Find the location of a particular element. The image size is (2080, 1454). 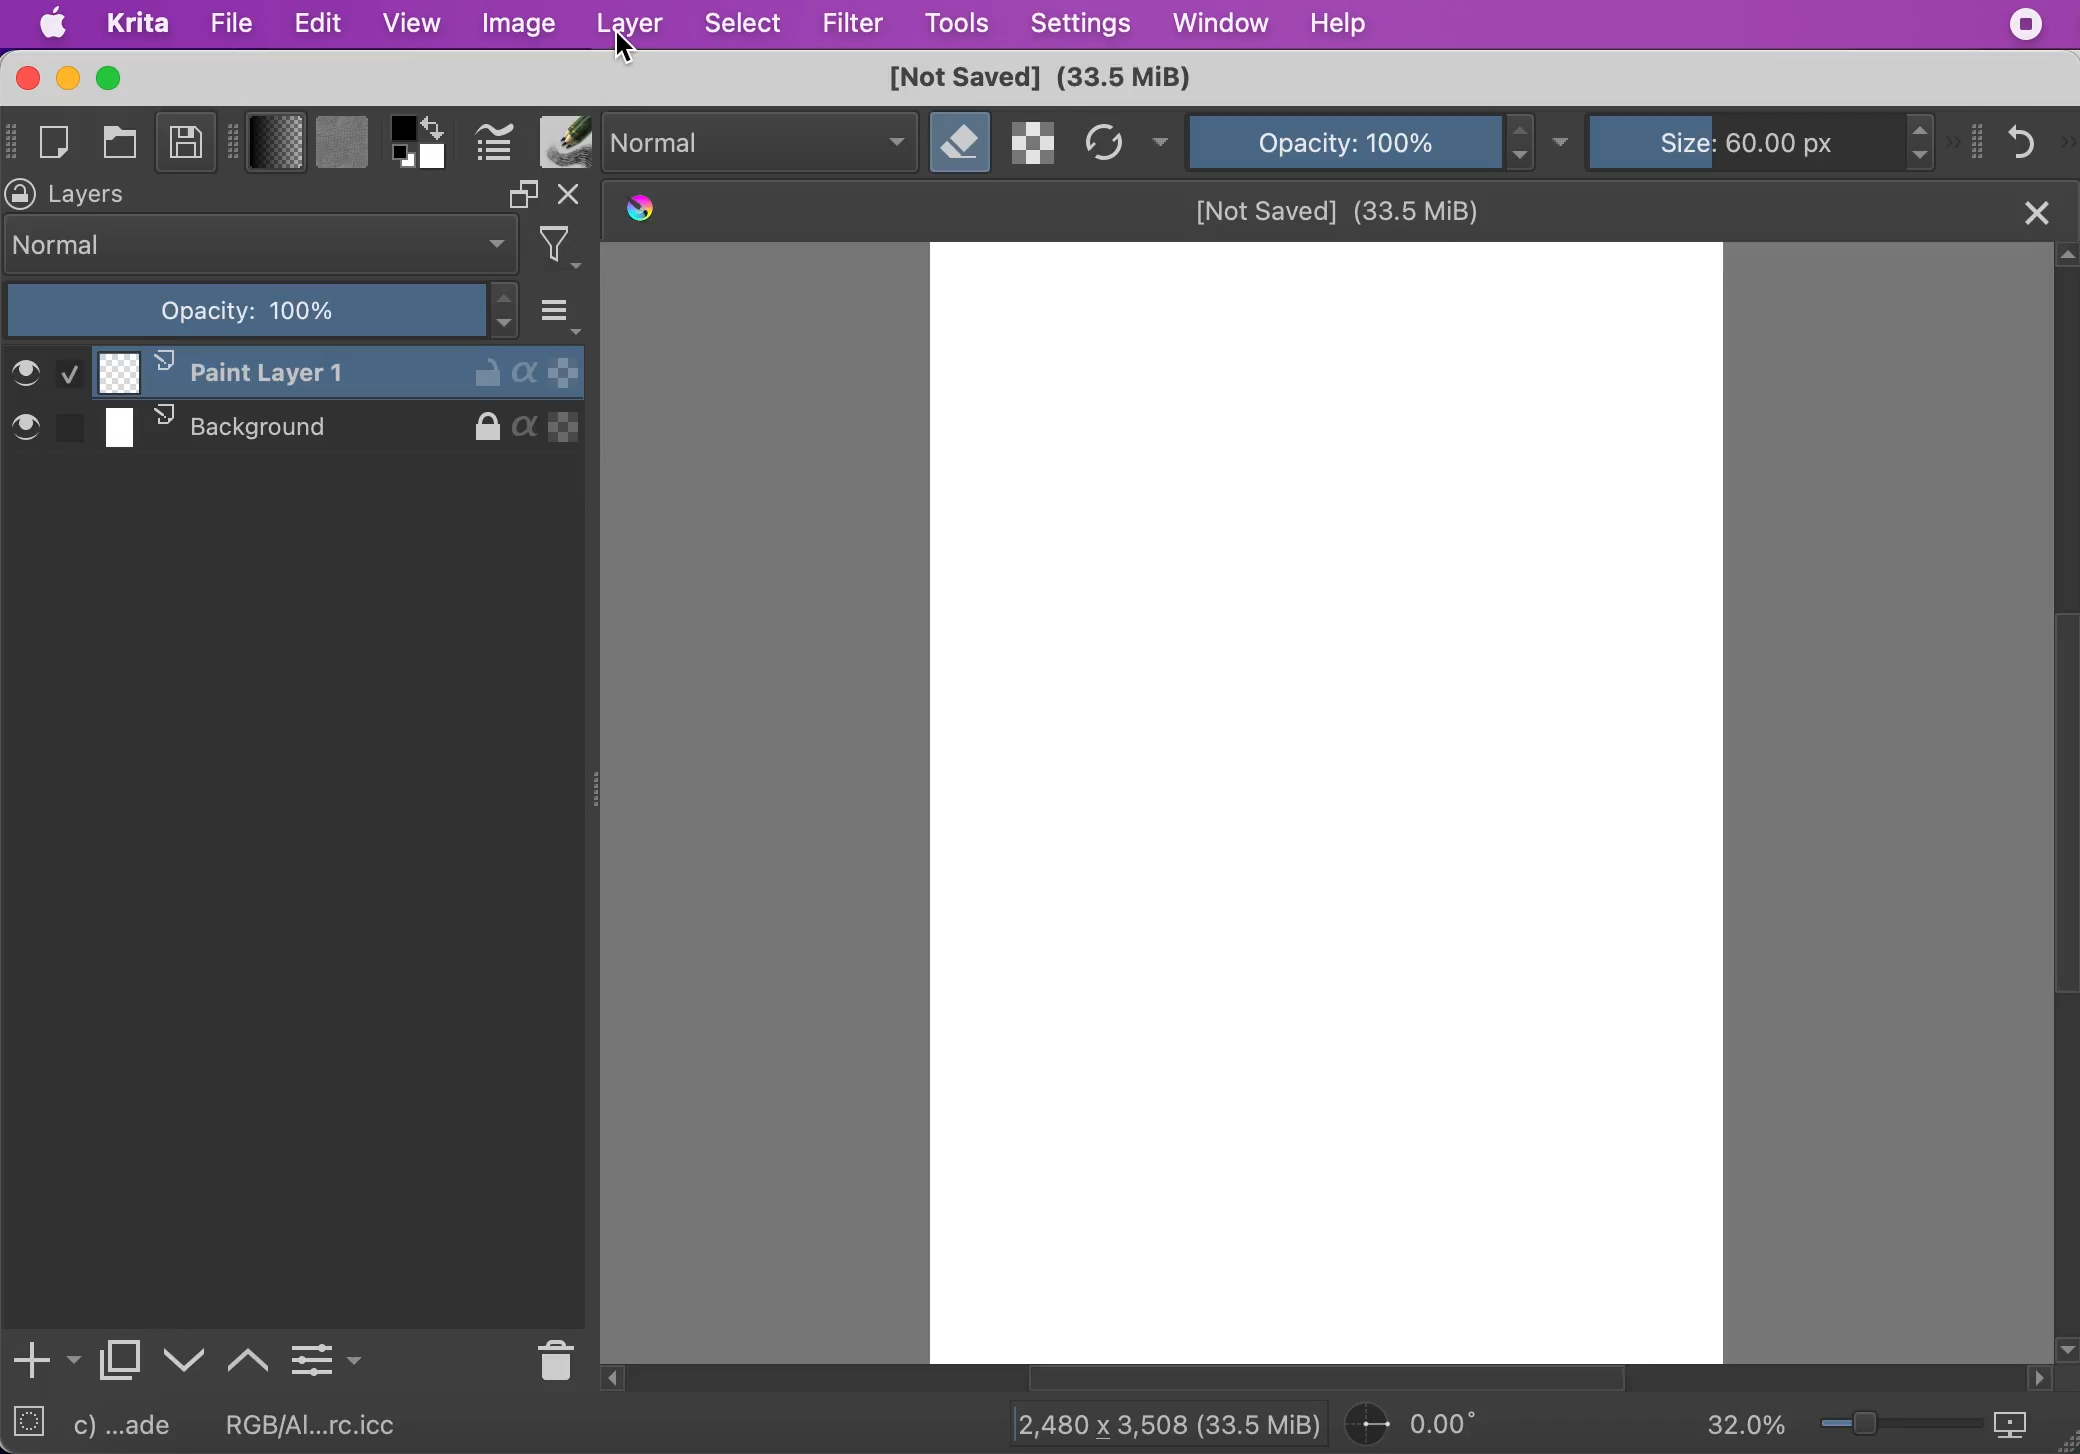

rgb/AI...rc.icc is located at coordinates (324, 1425).